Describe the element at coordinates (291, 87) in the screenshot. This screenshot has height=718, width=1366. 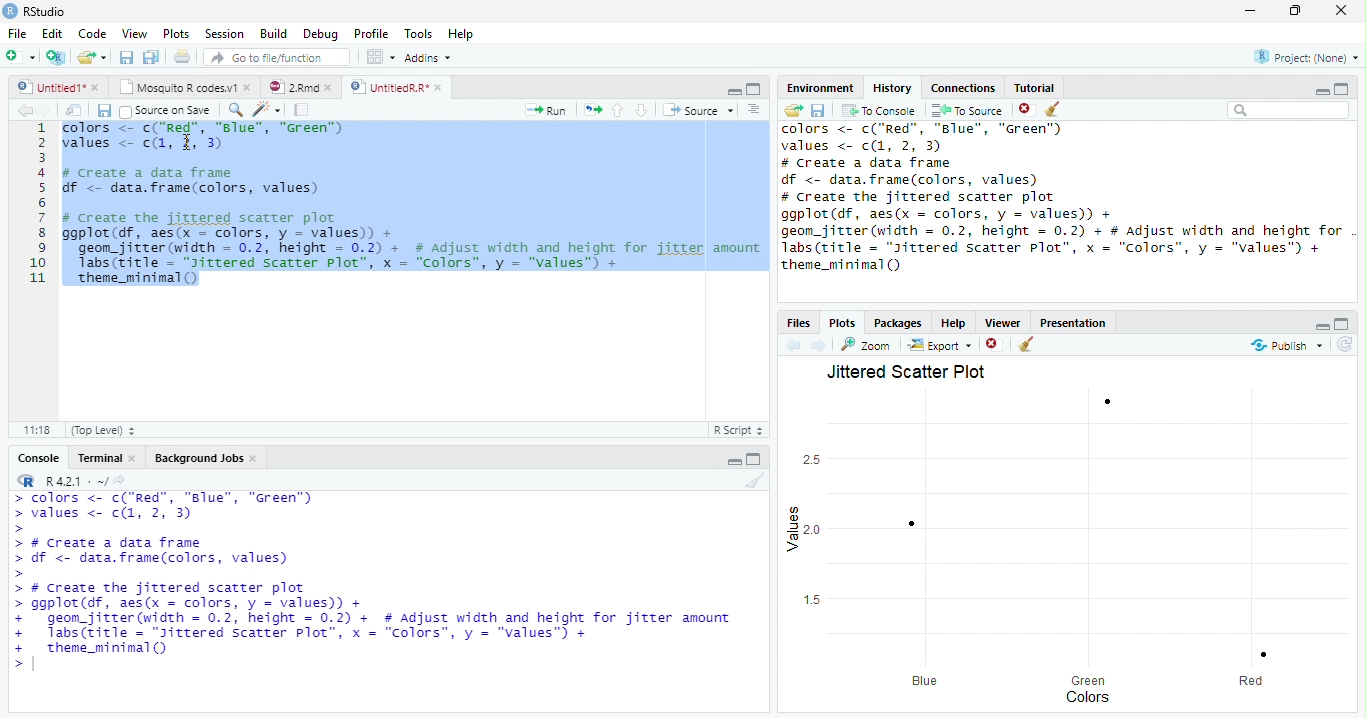
I see `2.Rmd` at that location.